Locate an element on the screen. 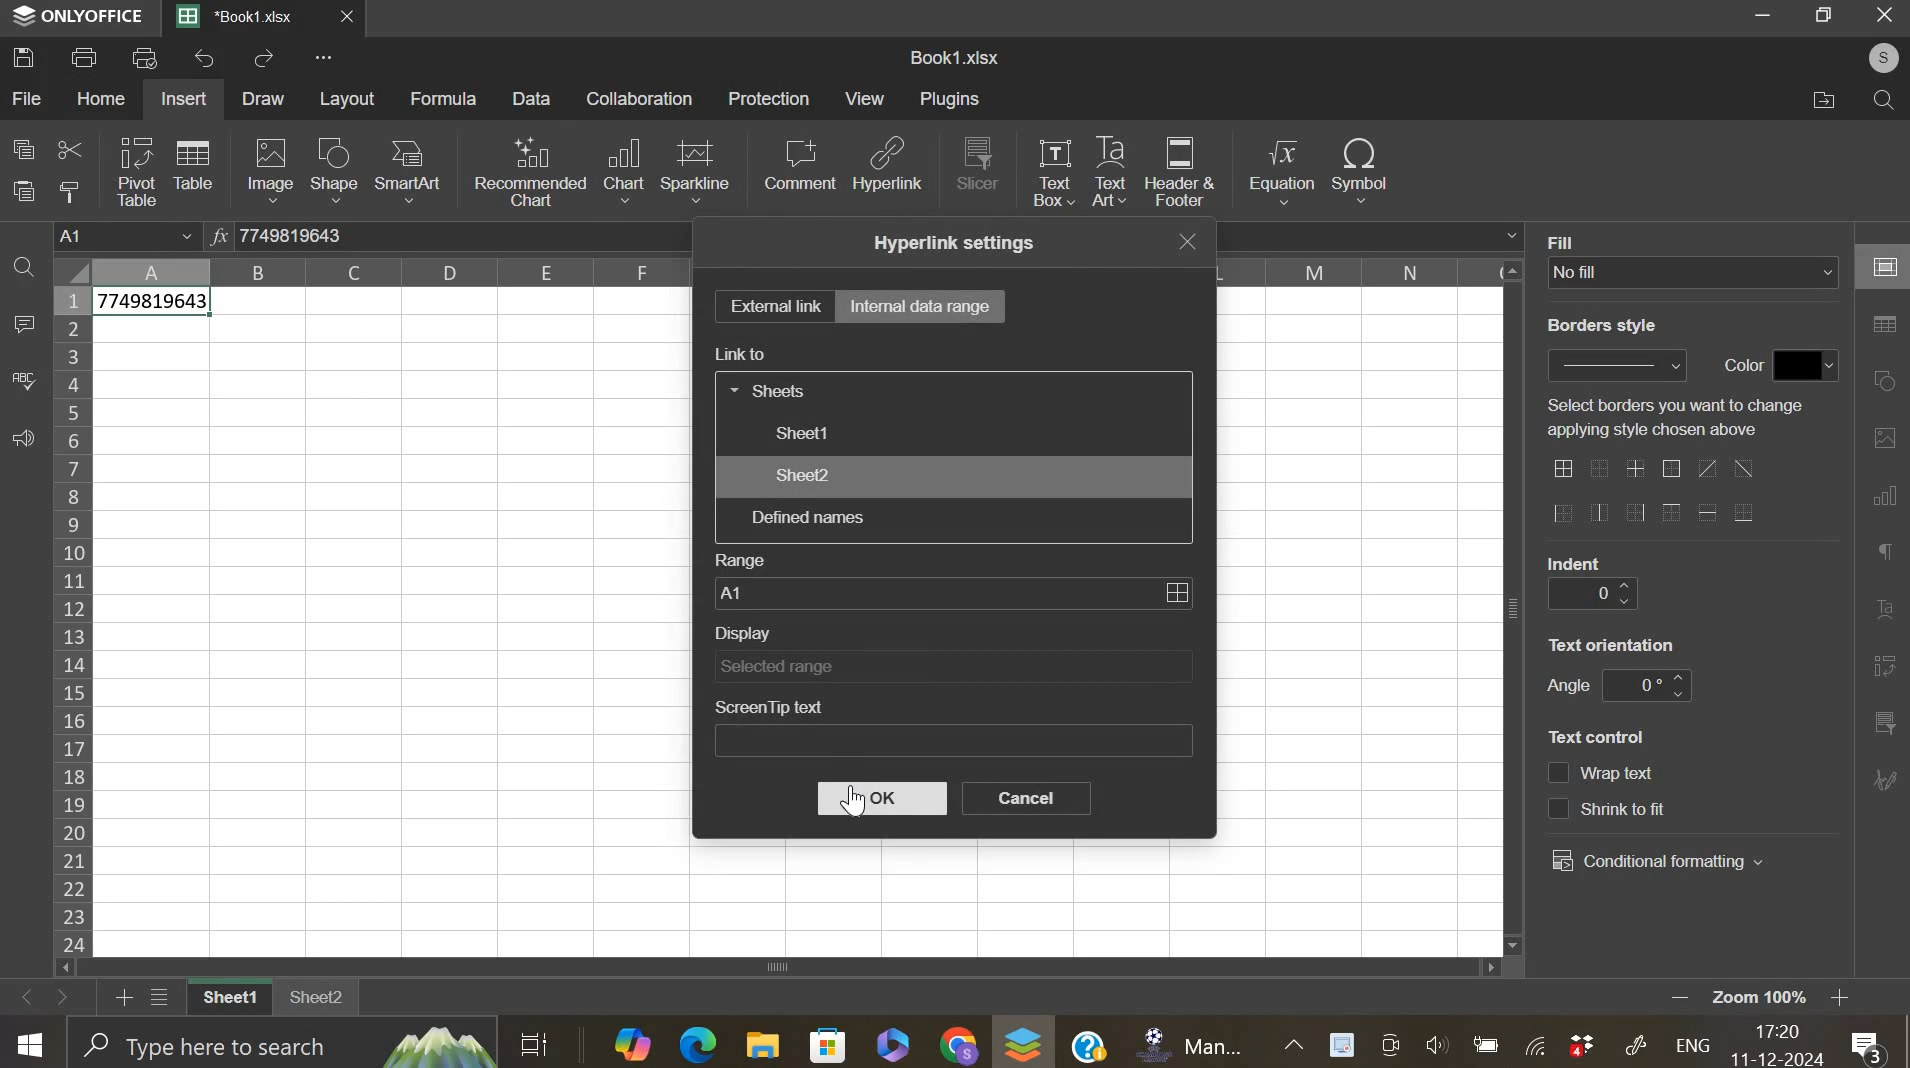  defined names is located at coordinates (806, 517).